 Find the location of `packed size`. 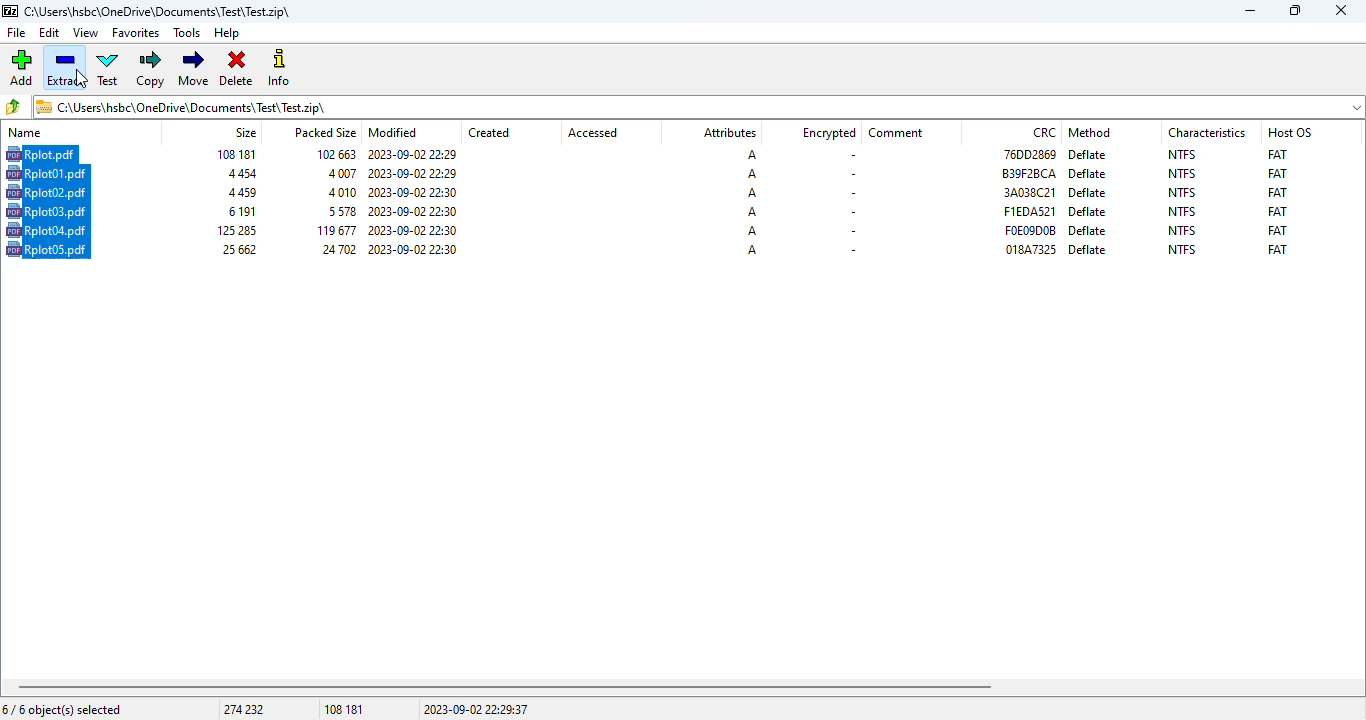

packed size is located at coordinates (335, 249).